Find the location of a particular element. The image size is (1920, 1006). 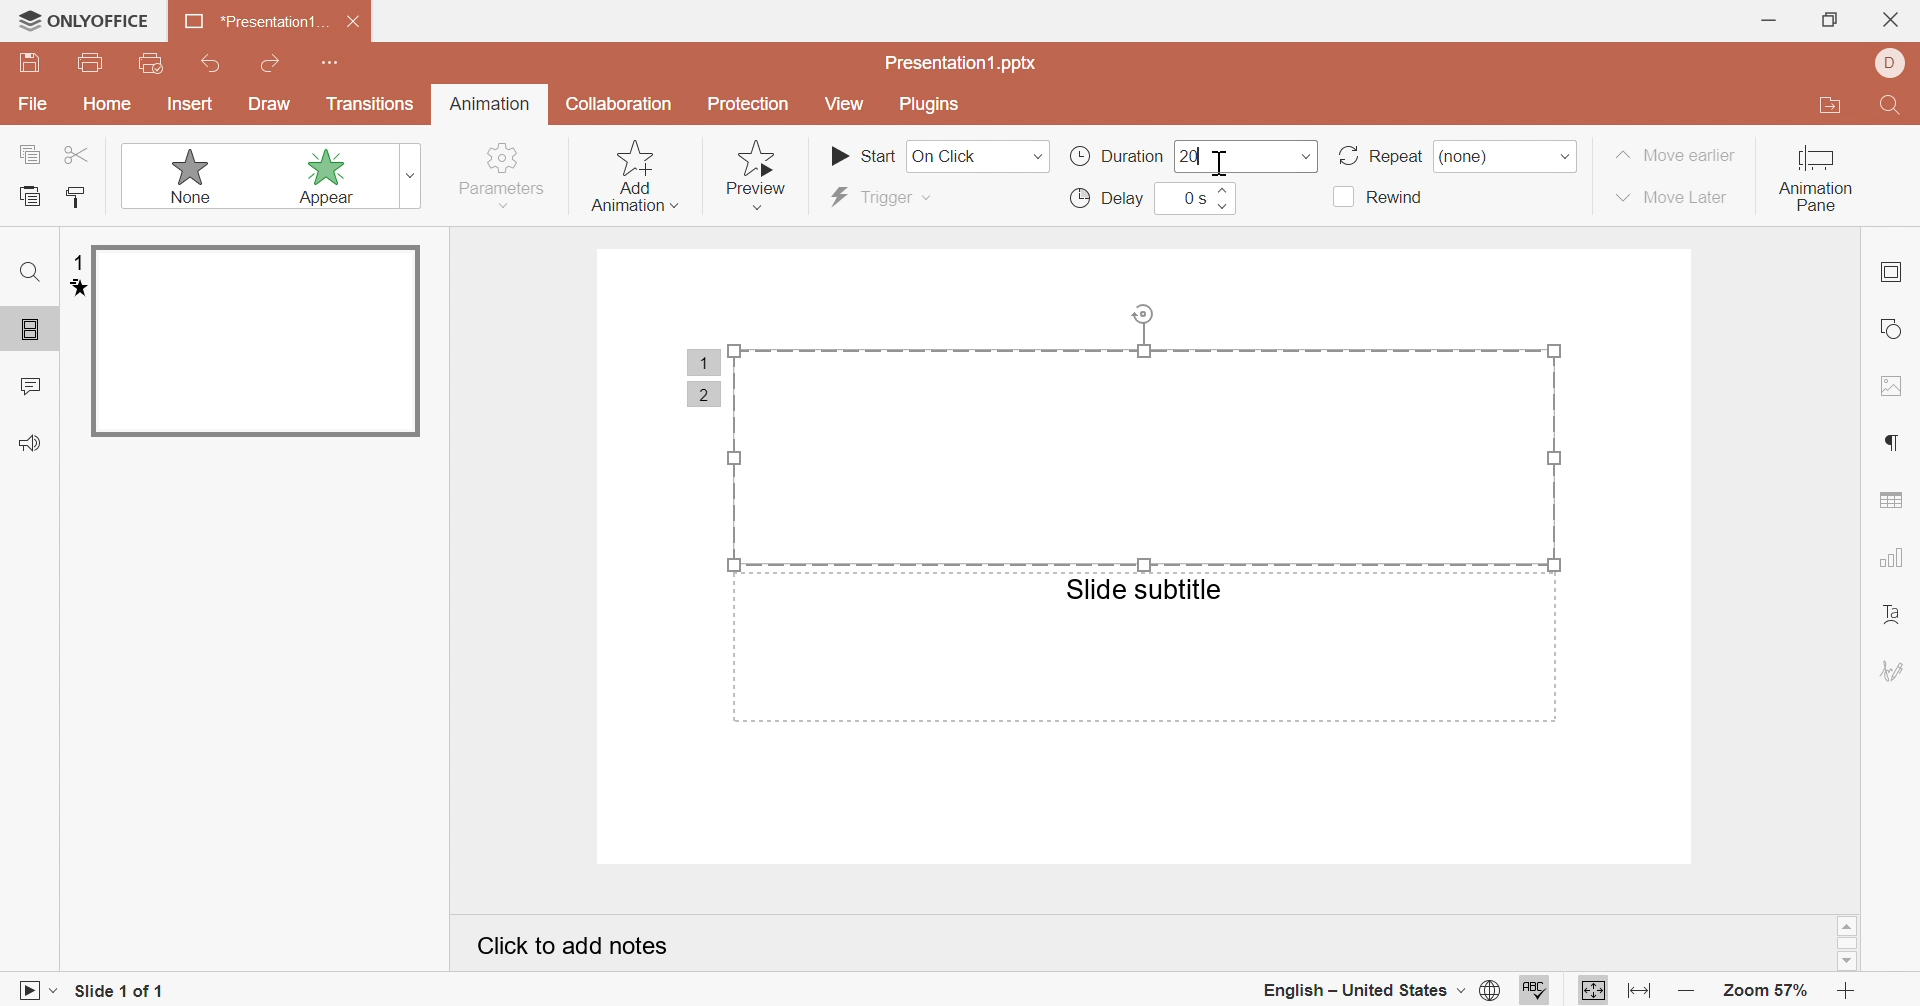

draw is located at coordinates (269, 104).